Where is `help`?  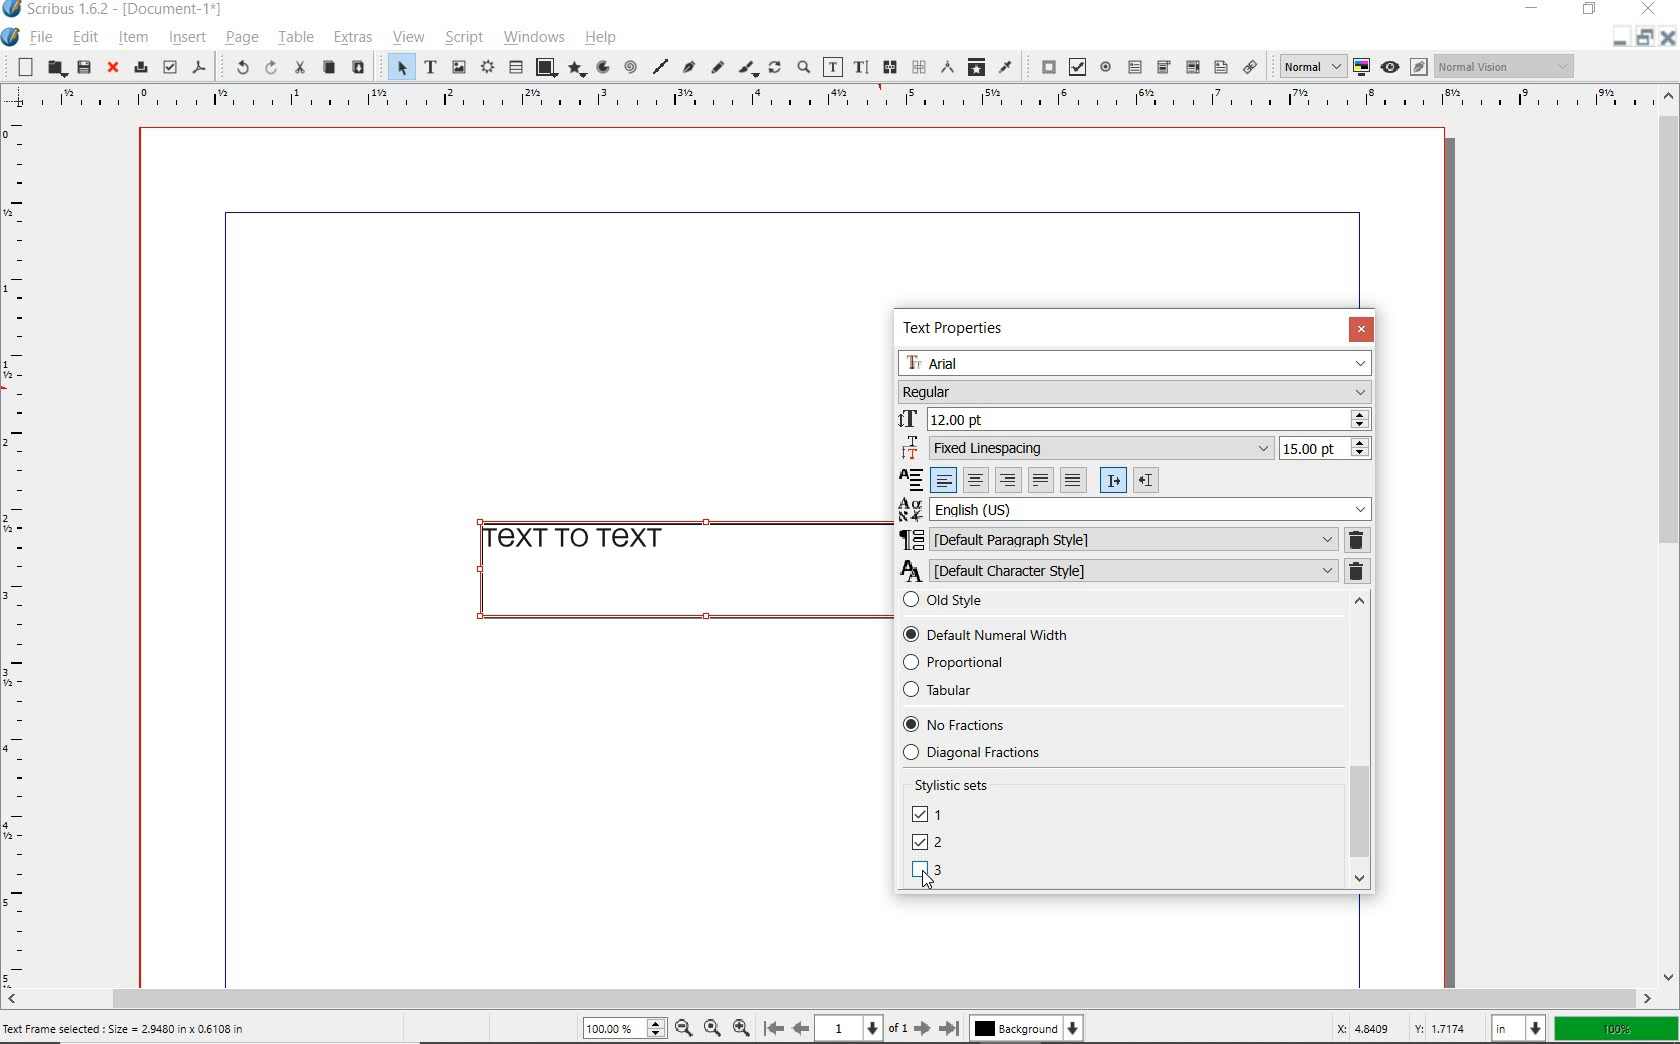 help is located at coordinates (605, 37).